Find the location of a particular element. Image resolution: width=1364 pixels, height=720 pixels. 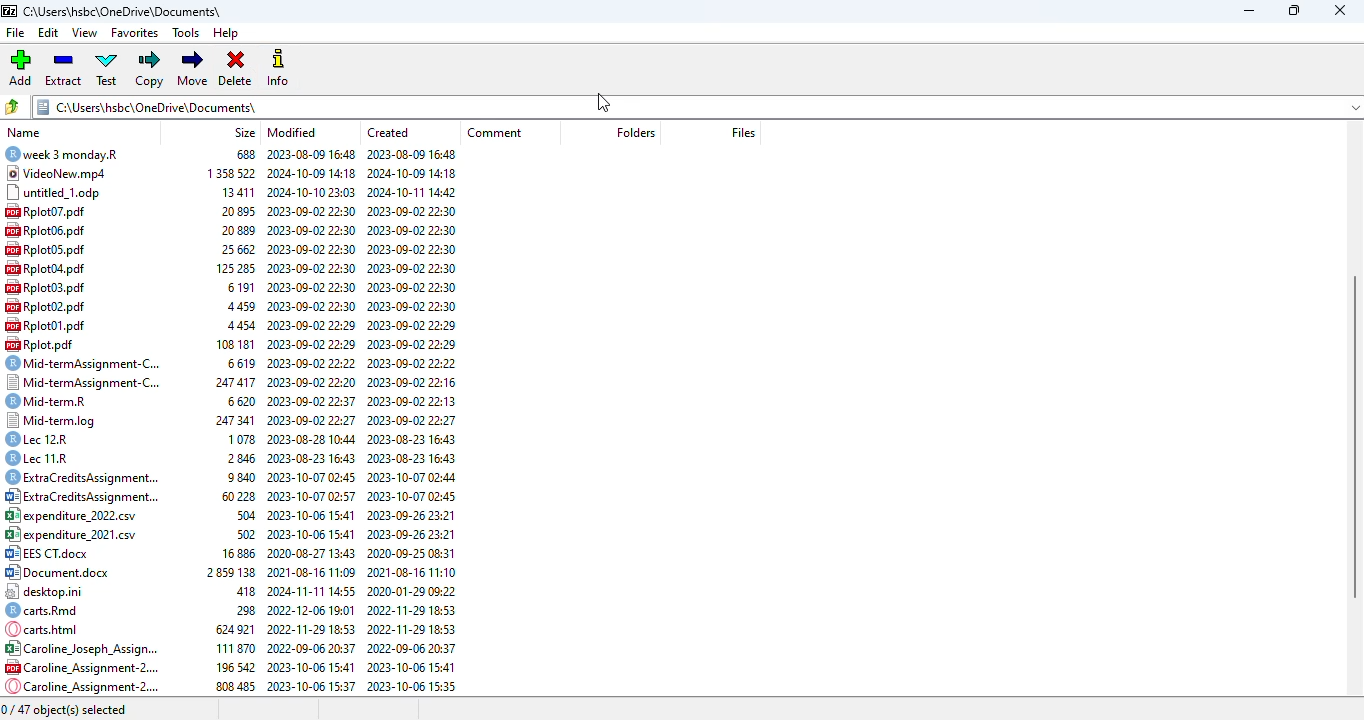

2023-10-06 15:41 is located at coordinates (312, 516).